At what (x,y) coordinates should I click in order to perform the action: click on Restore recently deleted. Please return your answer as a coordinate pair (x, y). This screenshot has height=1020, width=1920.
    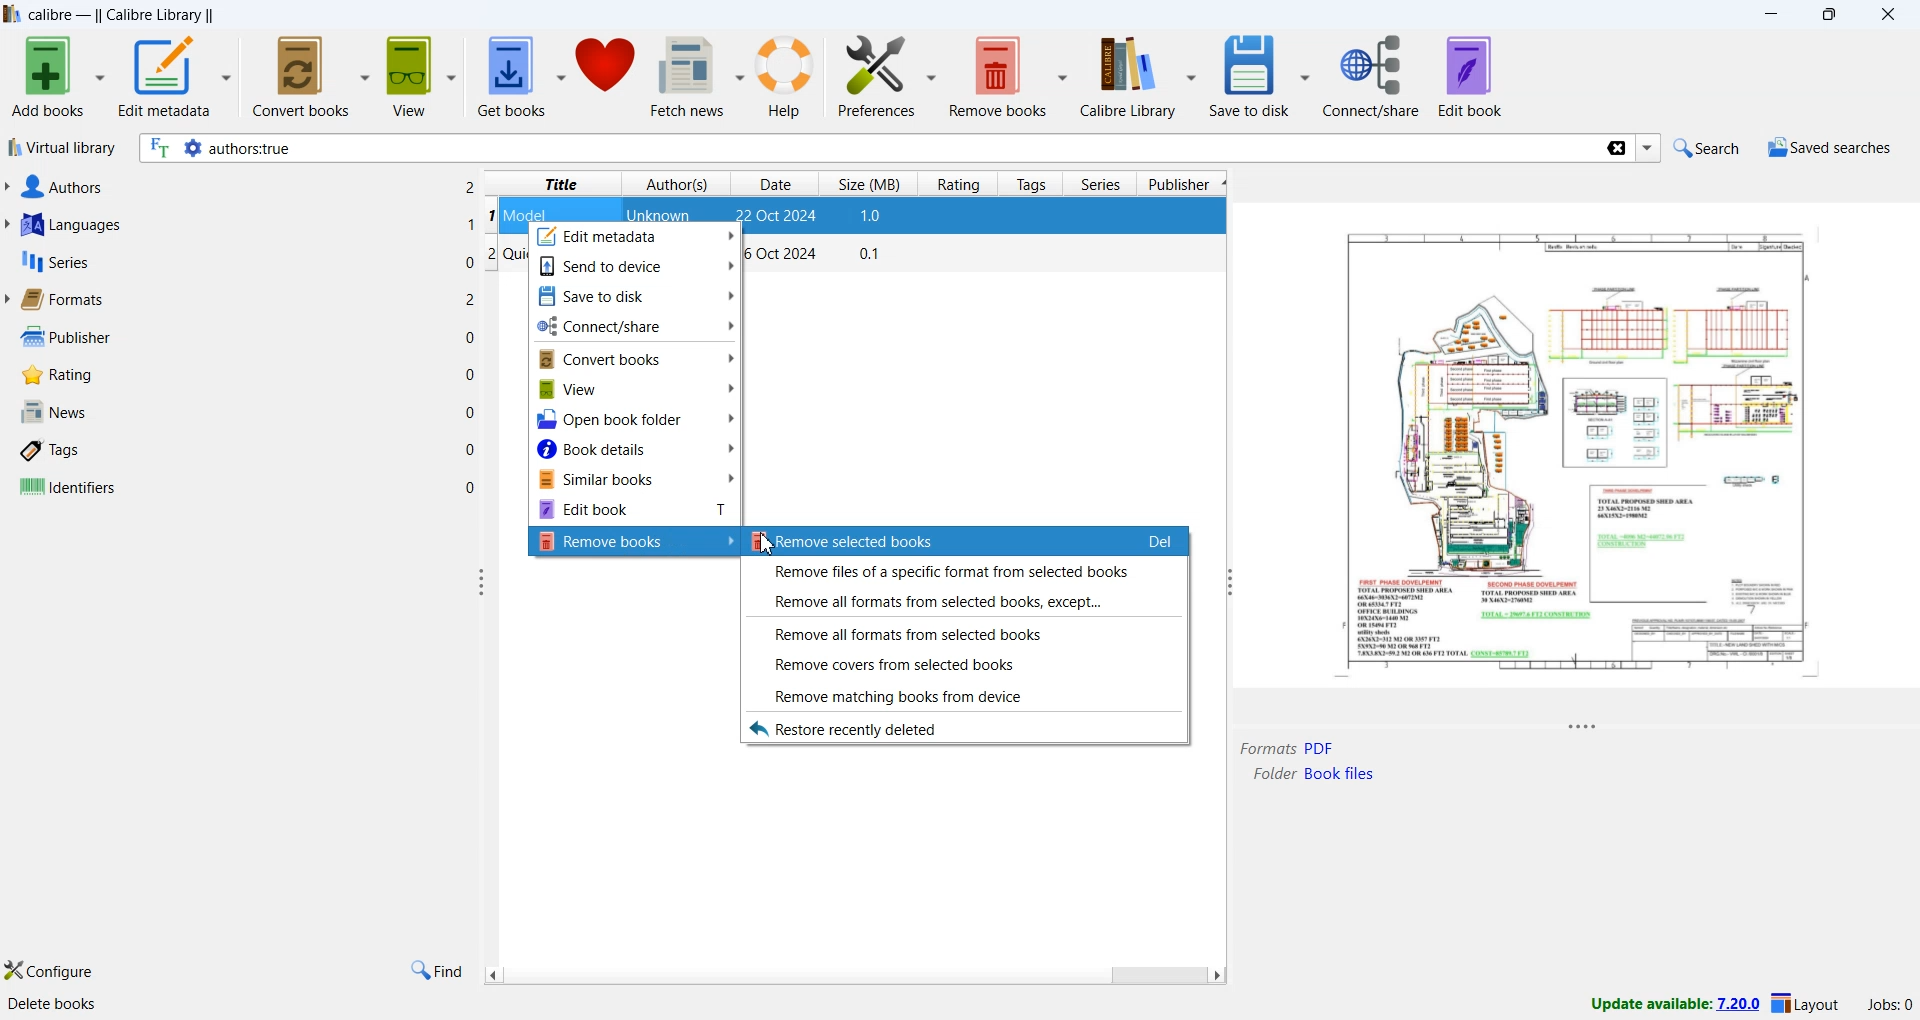
    Looking at the image, I should click on (962, 728).